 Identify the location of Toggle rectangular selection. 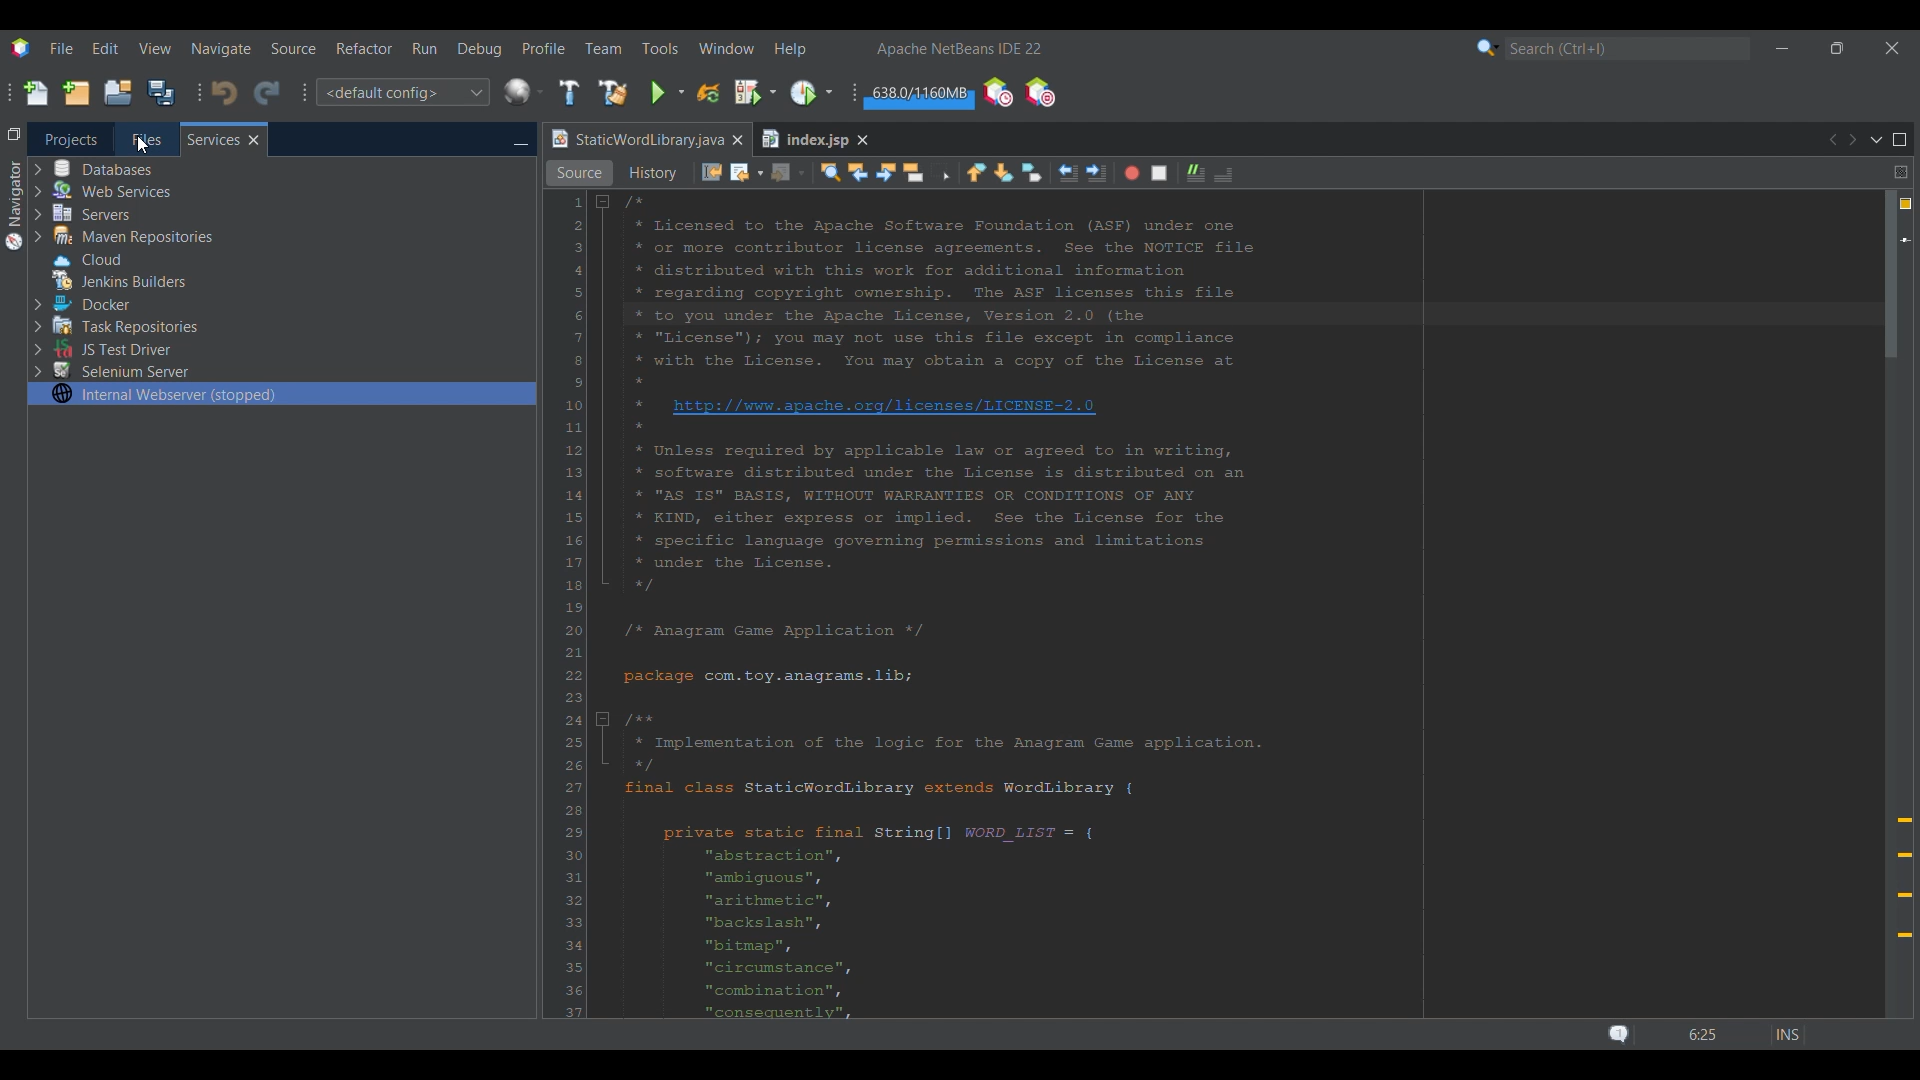
(940, 172).